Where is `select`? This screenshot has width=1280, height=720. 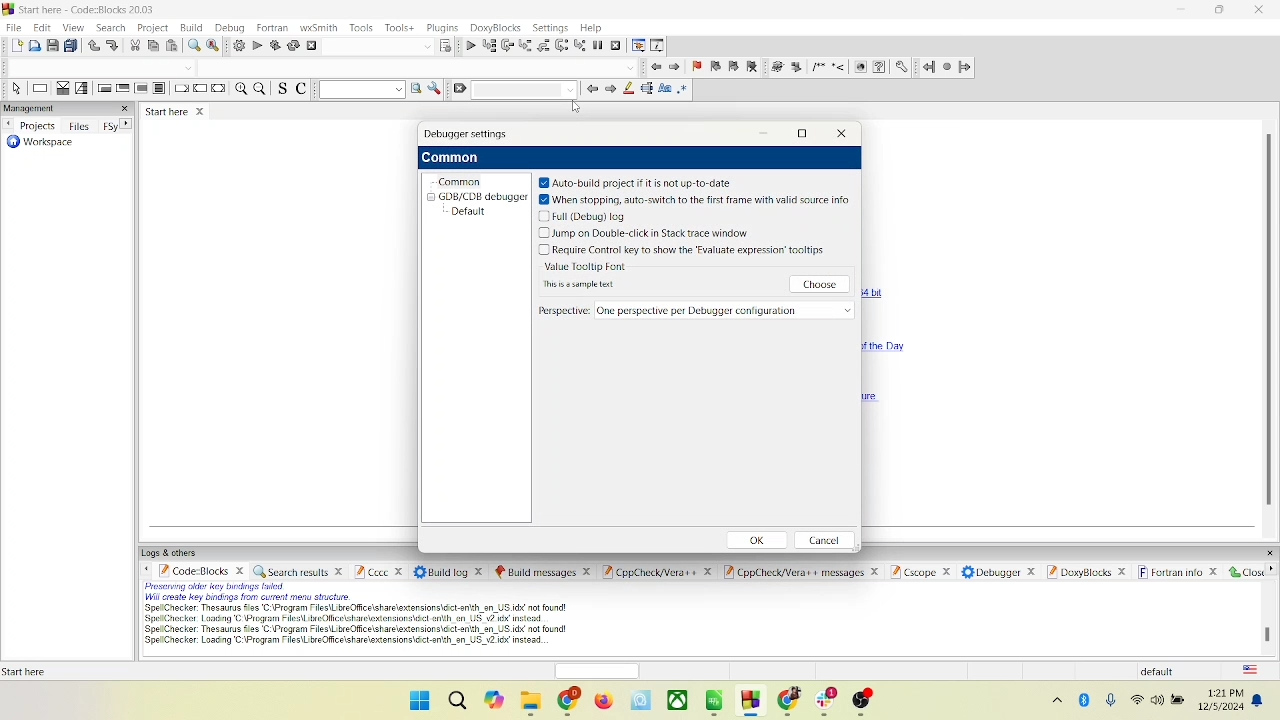
select is located at coordinates (15, 88).